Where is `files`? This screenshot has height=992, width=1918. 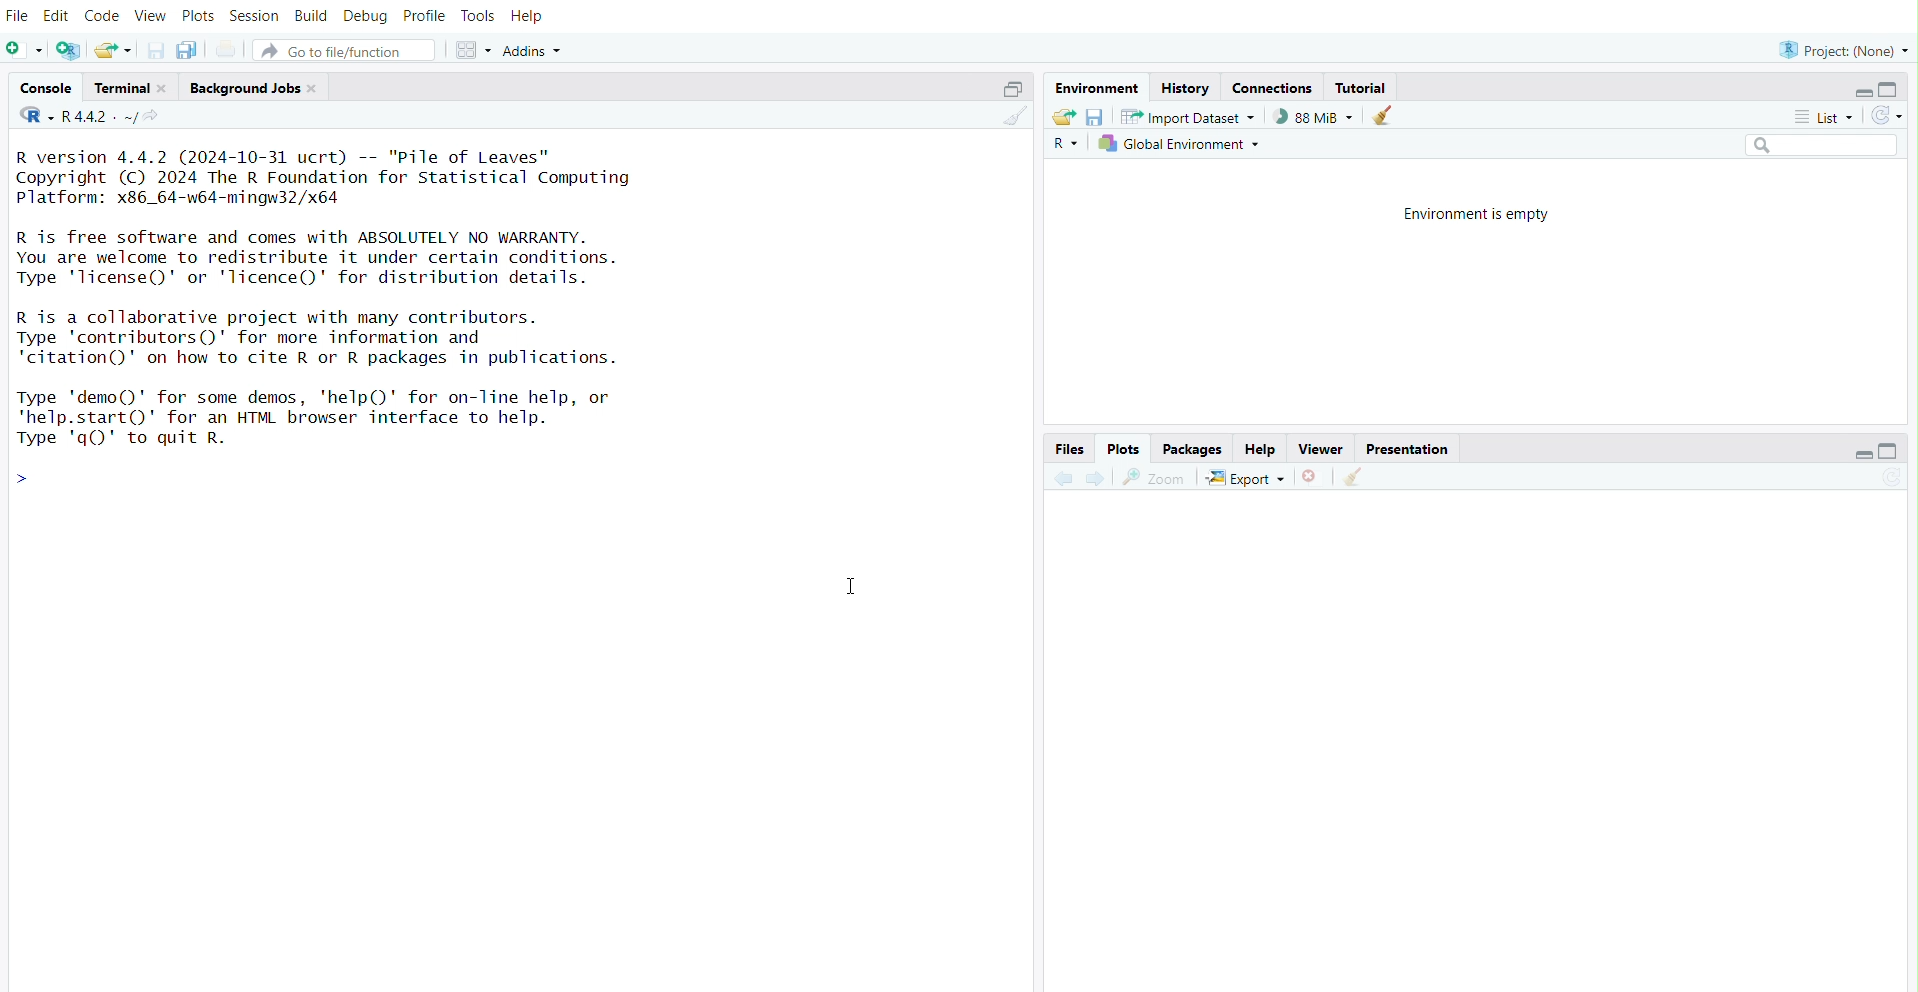
files is located at coordinates (1070, 450).